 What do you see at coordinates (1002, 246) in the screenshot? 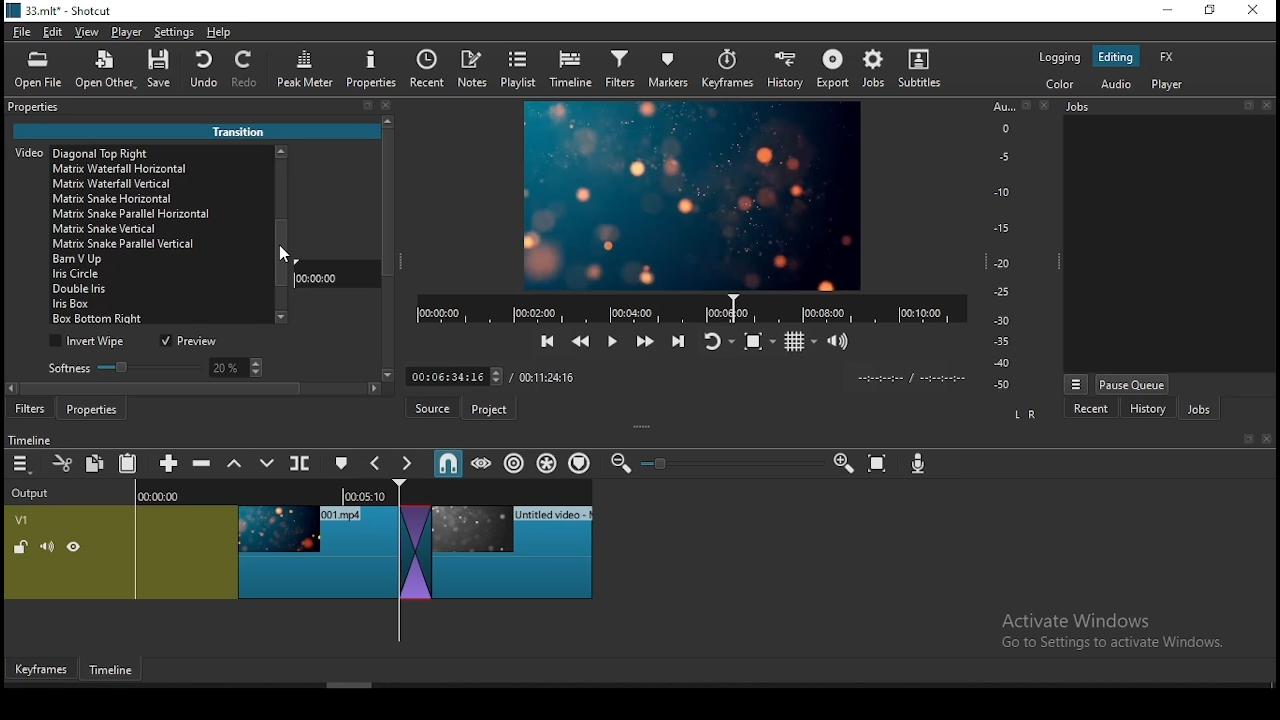
I see `audio bar` at bounding box center [1002, 246].